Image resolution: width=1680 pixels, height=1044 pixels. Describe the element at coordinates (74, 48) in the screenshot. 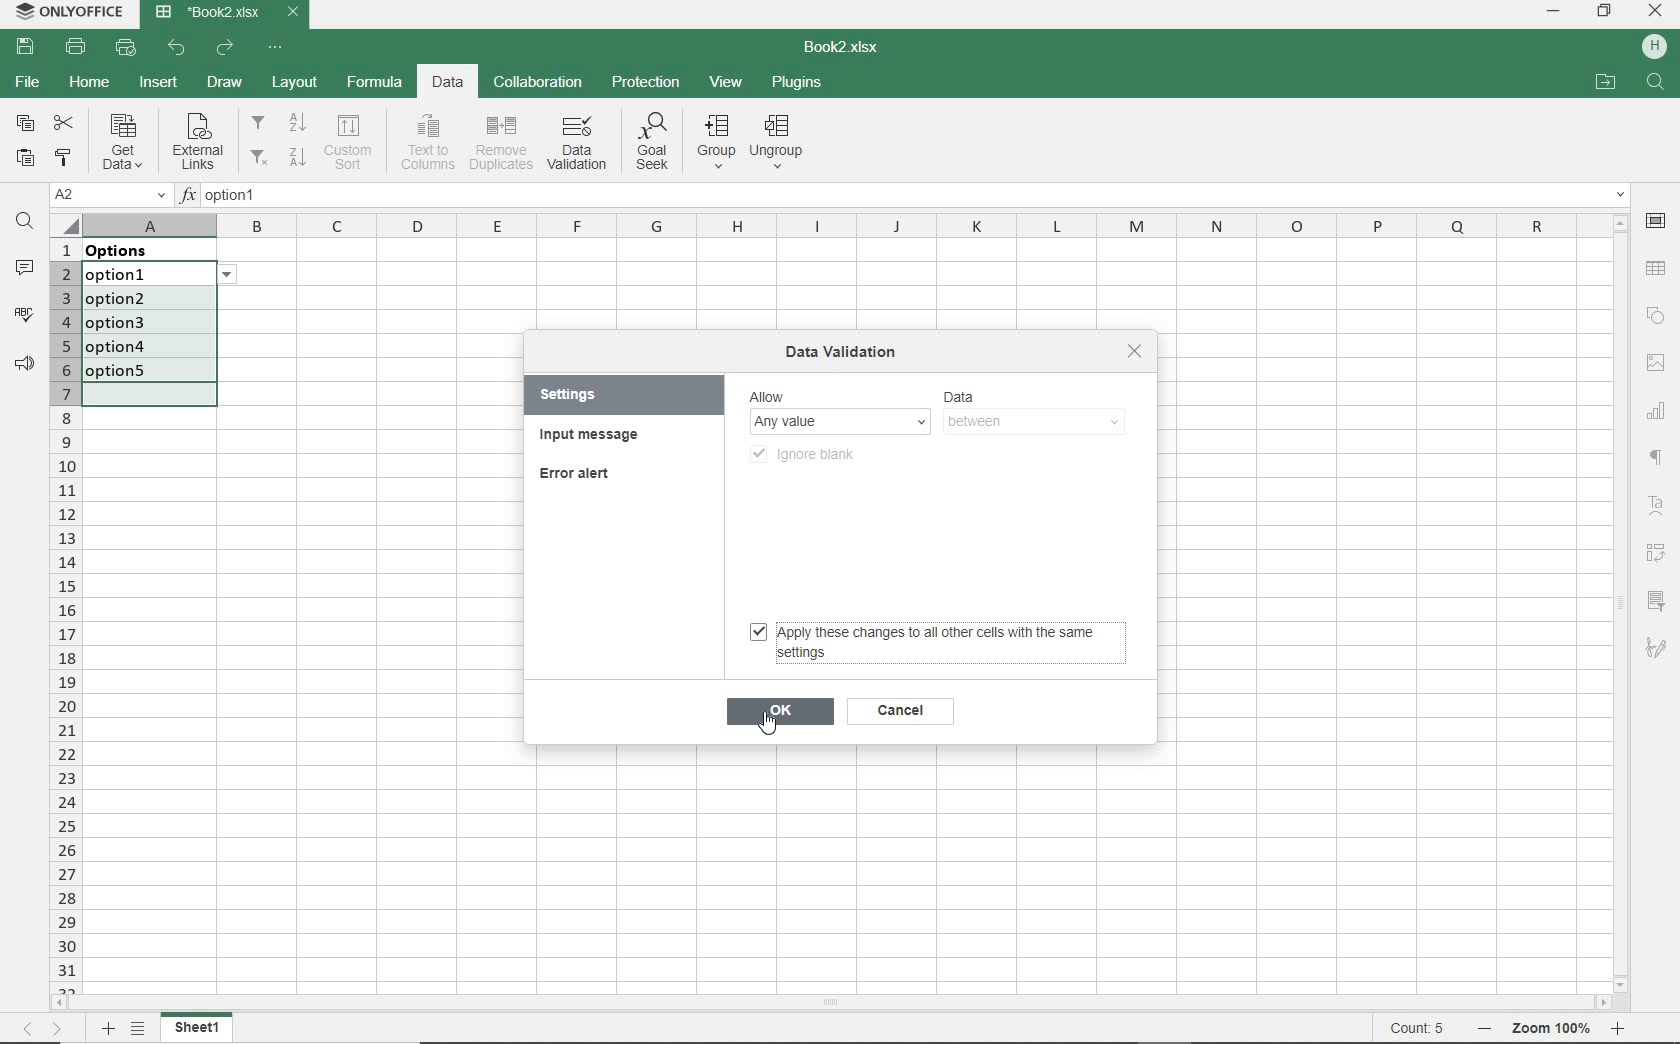

I see `PRINT` at that location.